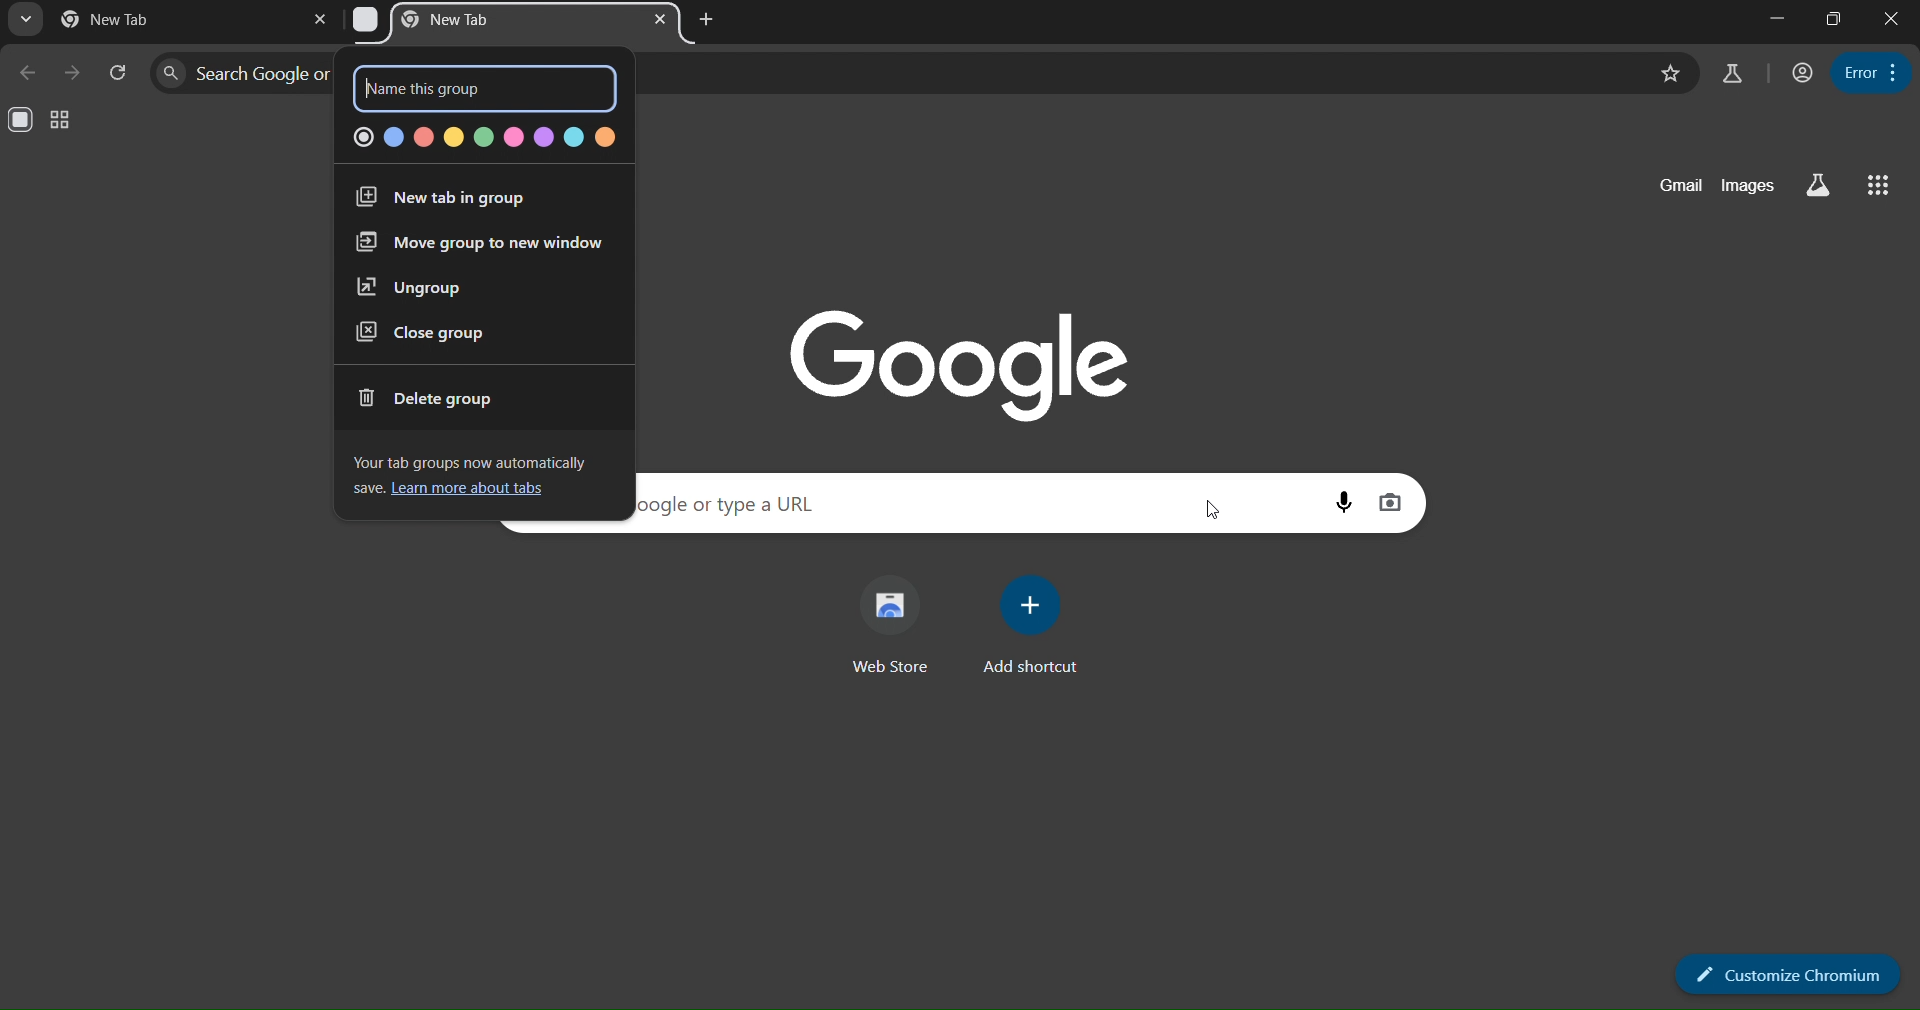 The height and width of the screenshot is (1010, 1920). Describe the element at coordinates (473, 244) in the screenshot. I see `move group to new window` at that location.